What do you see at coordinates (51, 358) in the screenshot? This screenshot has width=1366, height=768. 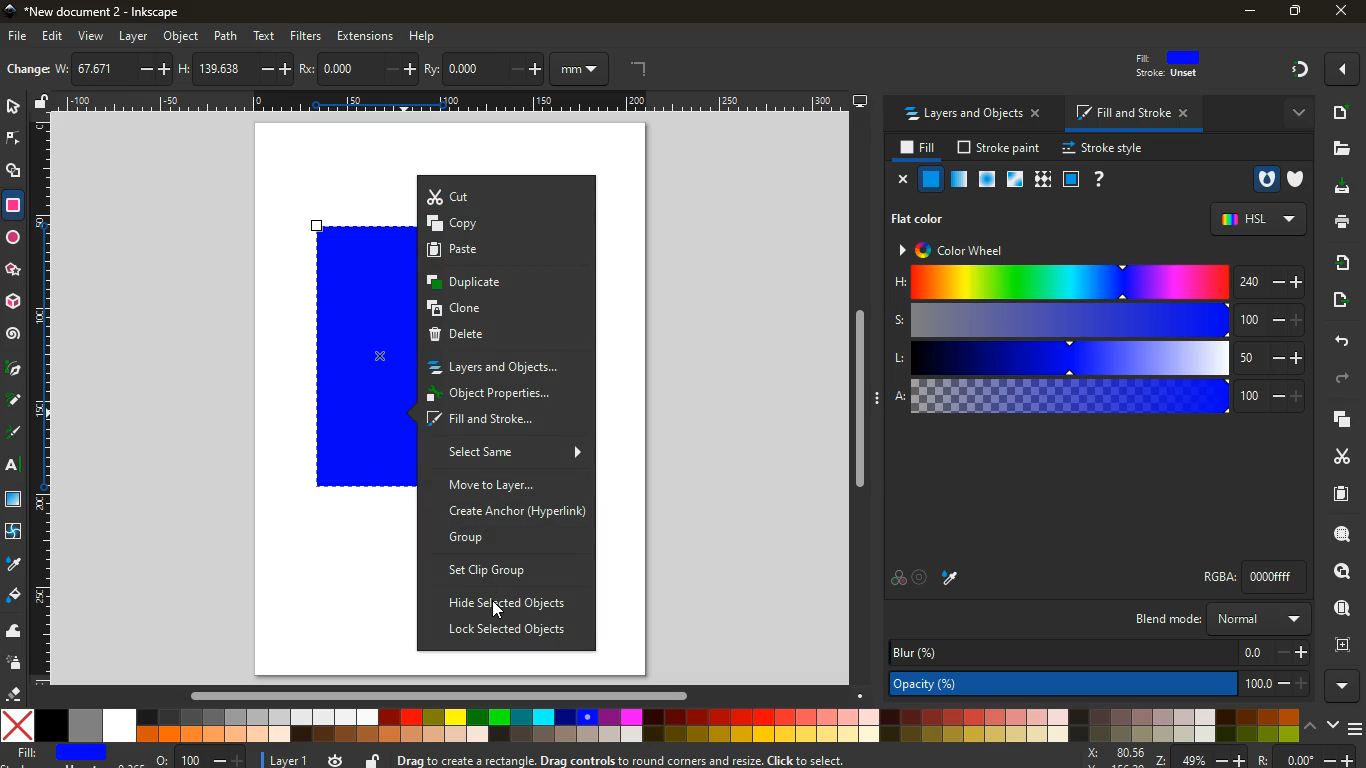 I see `rectangle size` at bounding box center [51, 358].